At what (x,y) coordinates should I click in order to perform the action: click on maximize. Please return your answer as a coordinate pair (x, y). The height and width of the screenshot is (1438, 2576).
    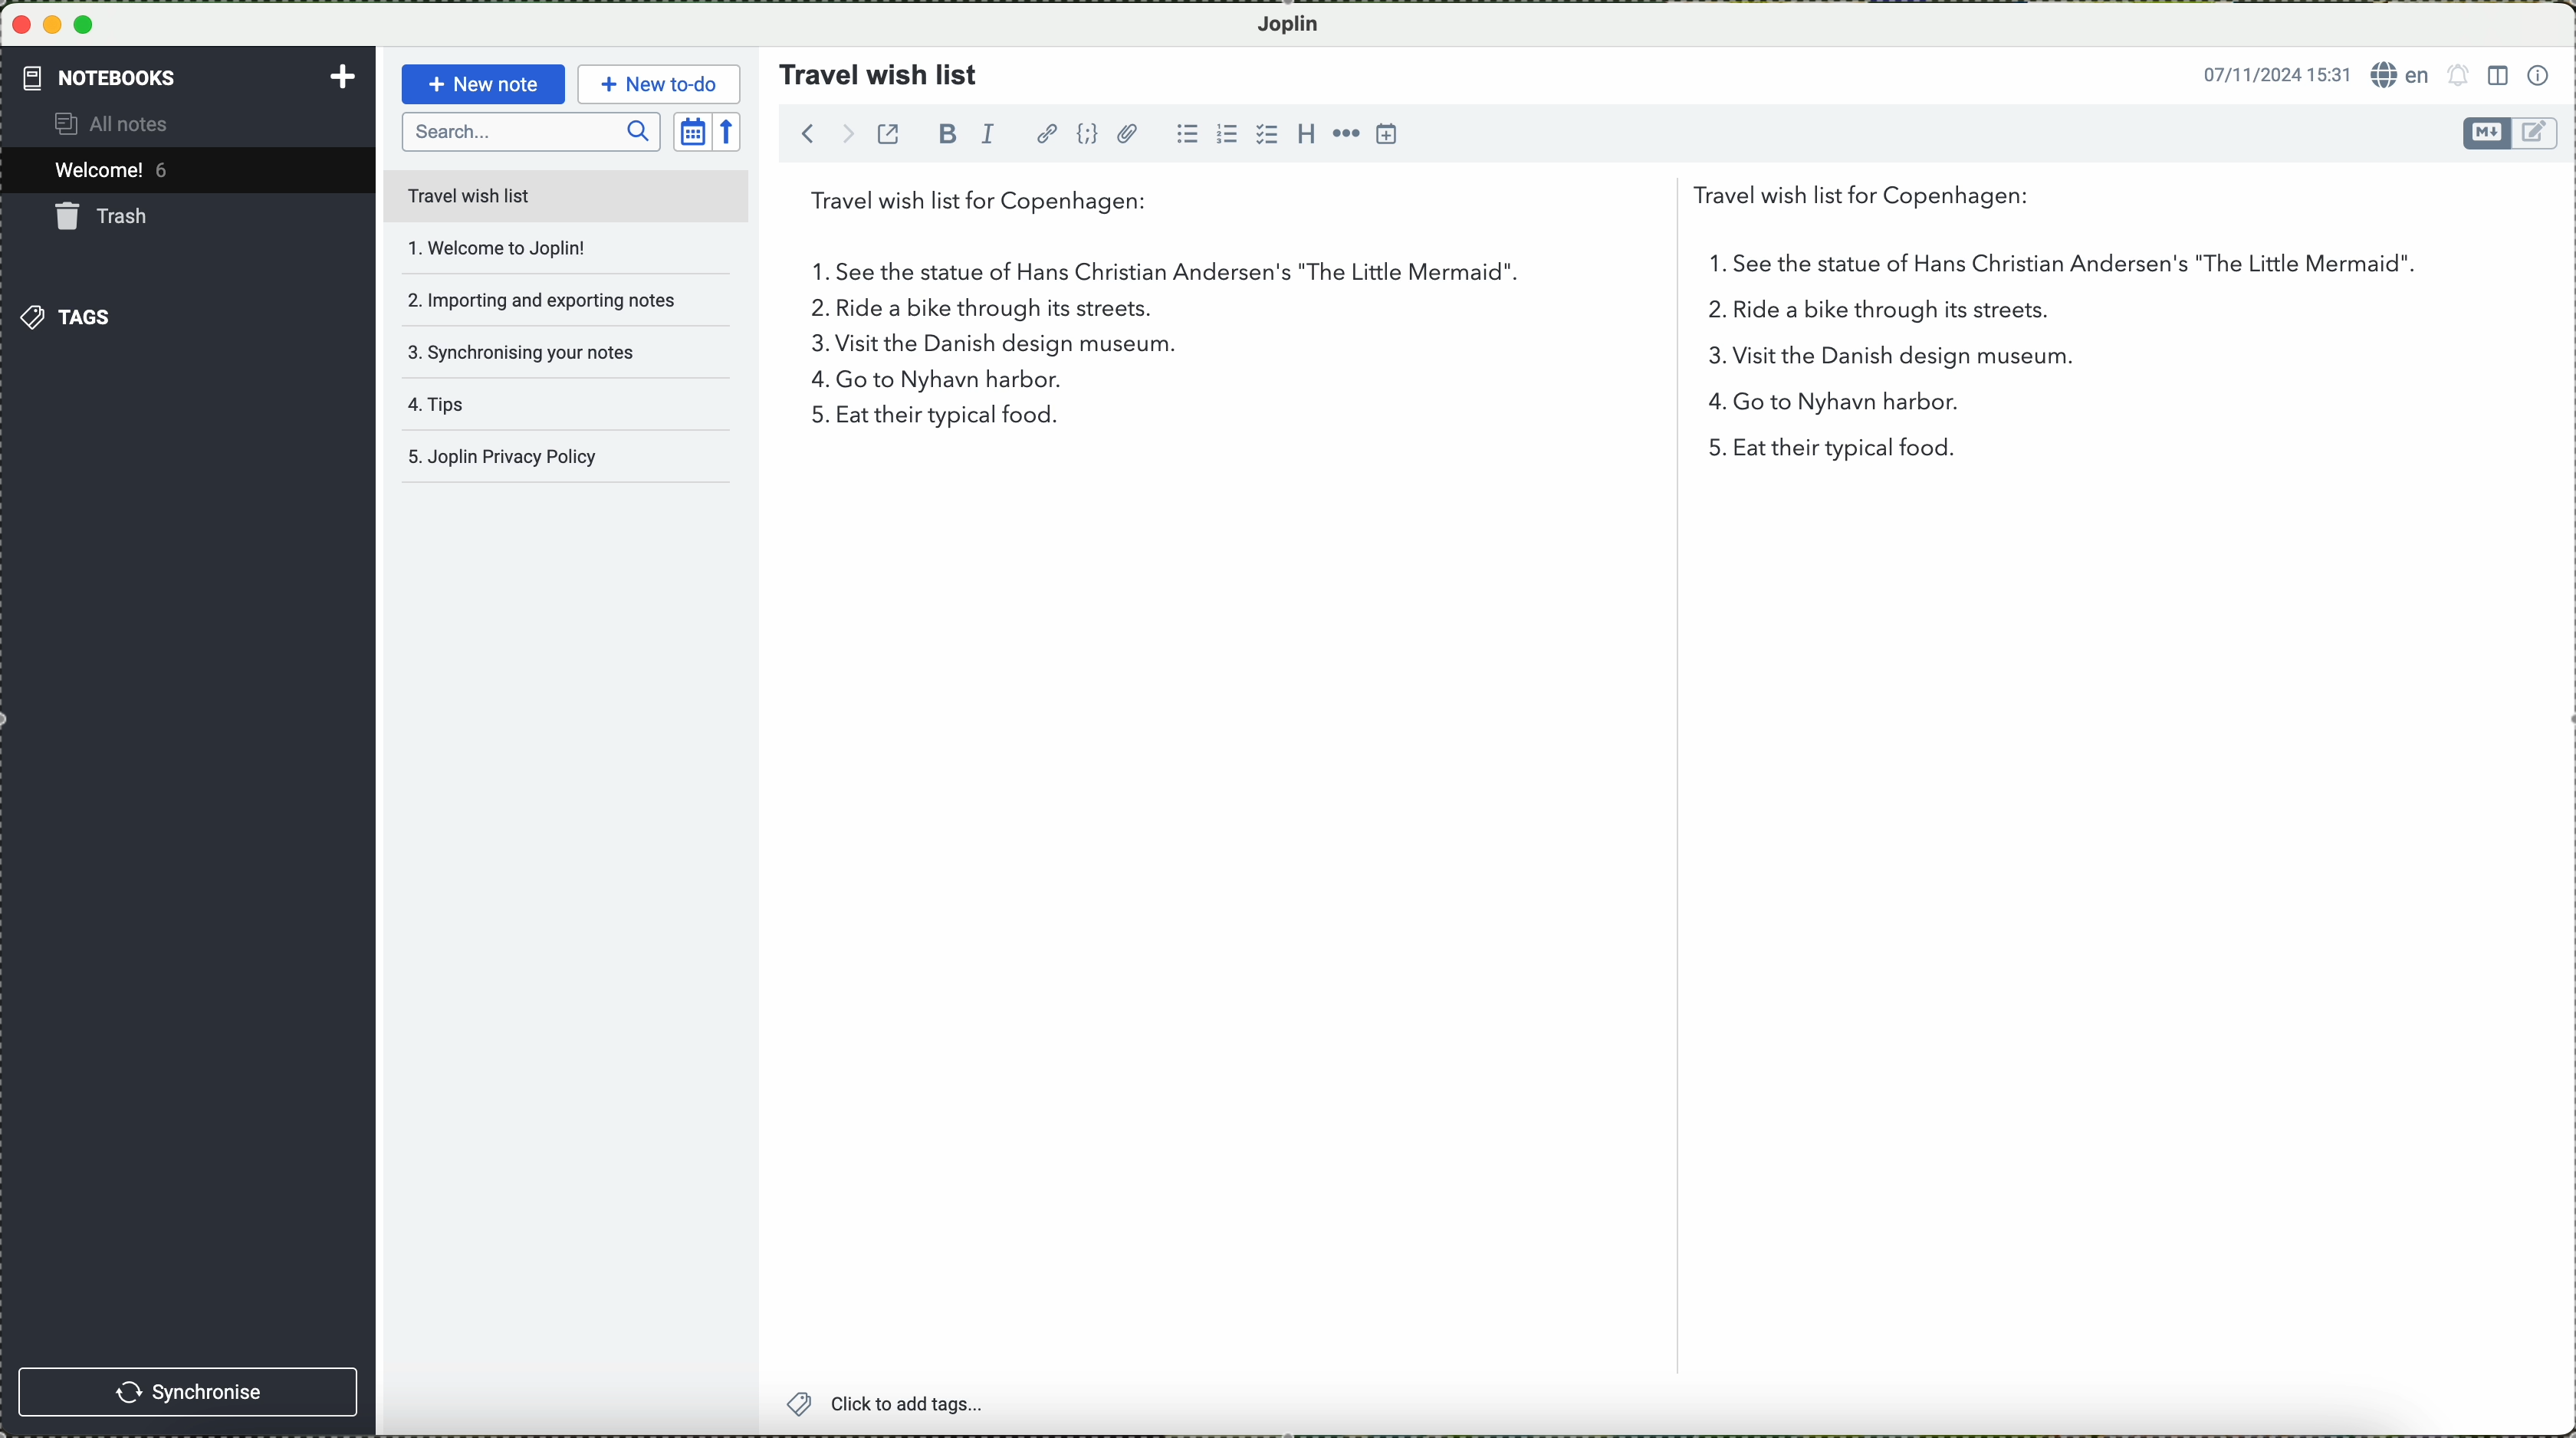
    Looking at the image, I should click on (89, 25).